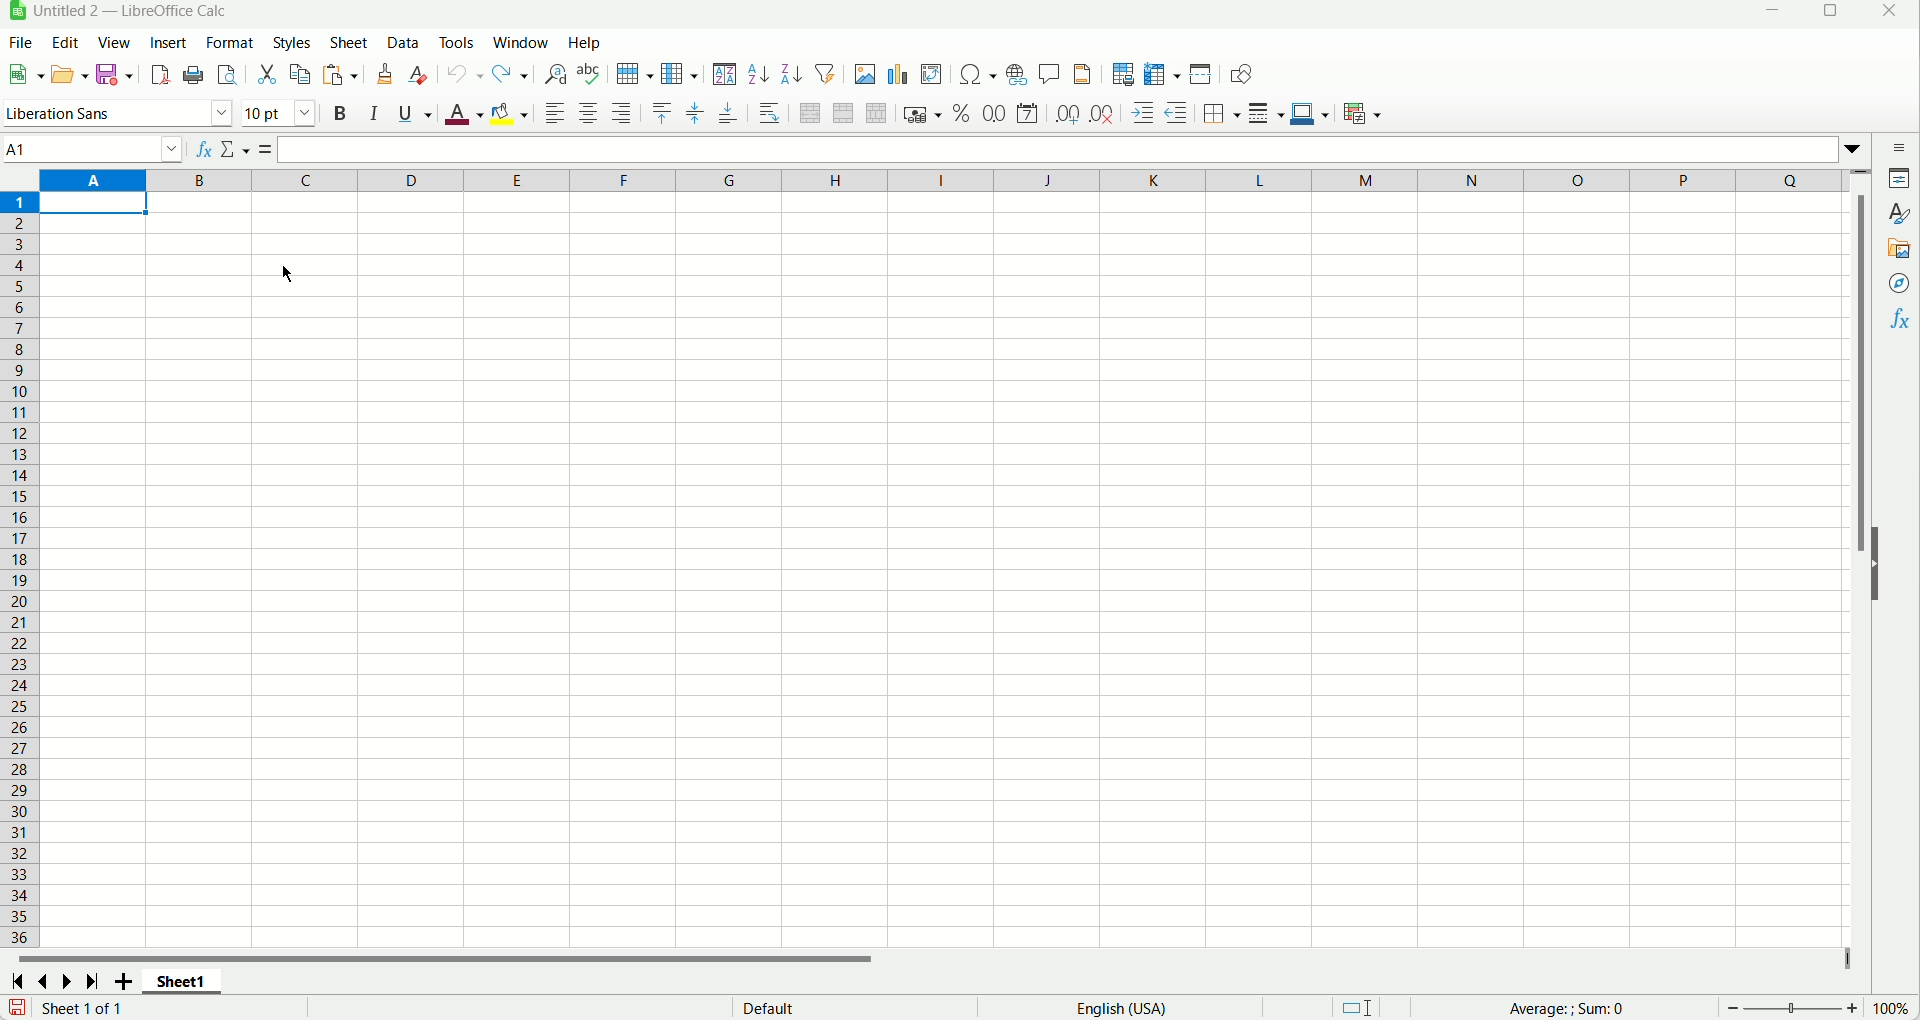 The height and width of the screenshot is (1020, 1920). What do you see at coordinates (590, 114) in the screenshot?
I see `Align center` at bounding box center [590, 114].